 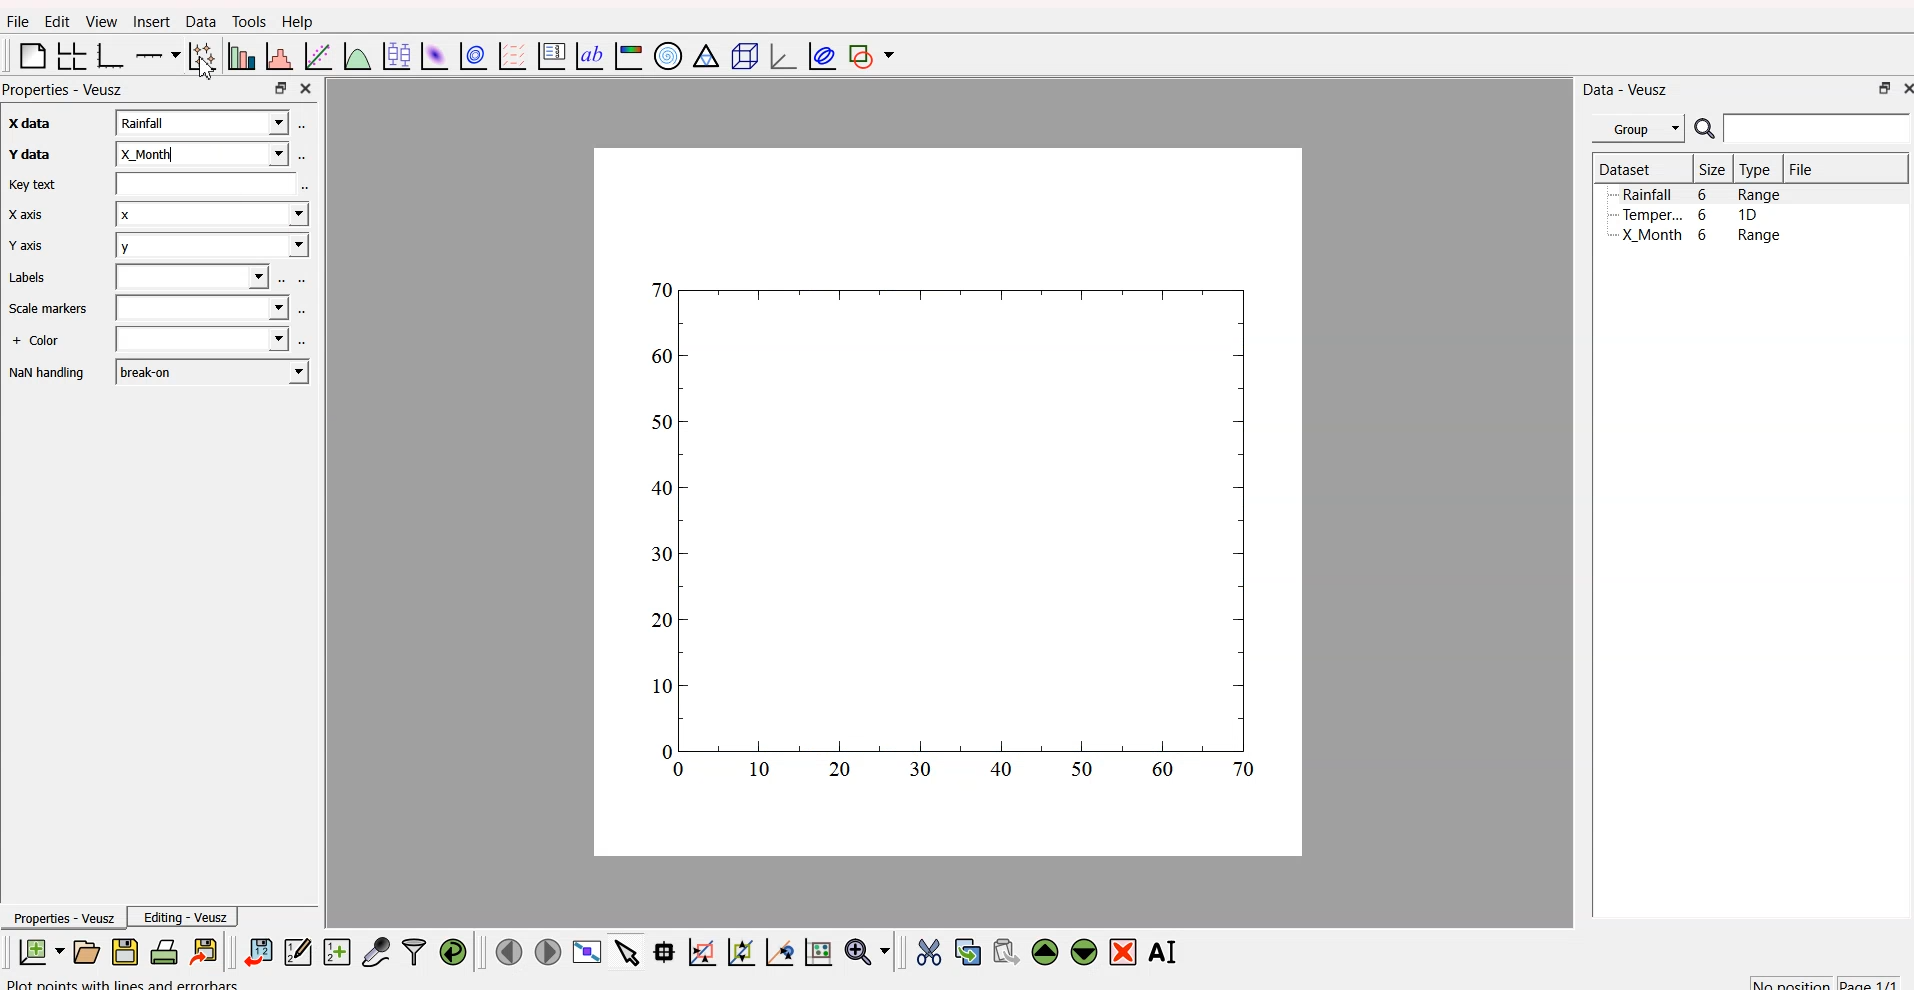 I want to click on capture a dataset, so click(x=375, y=948).